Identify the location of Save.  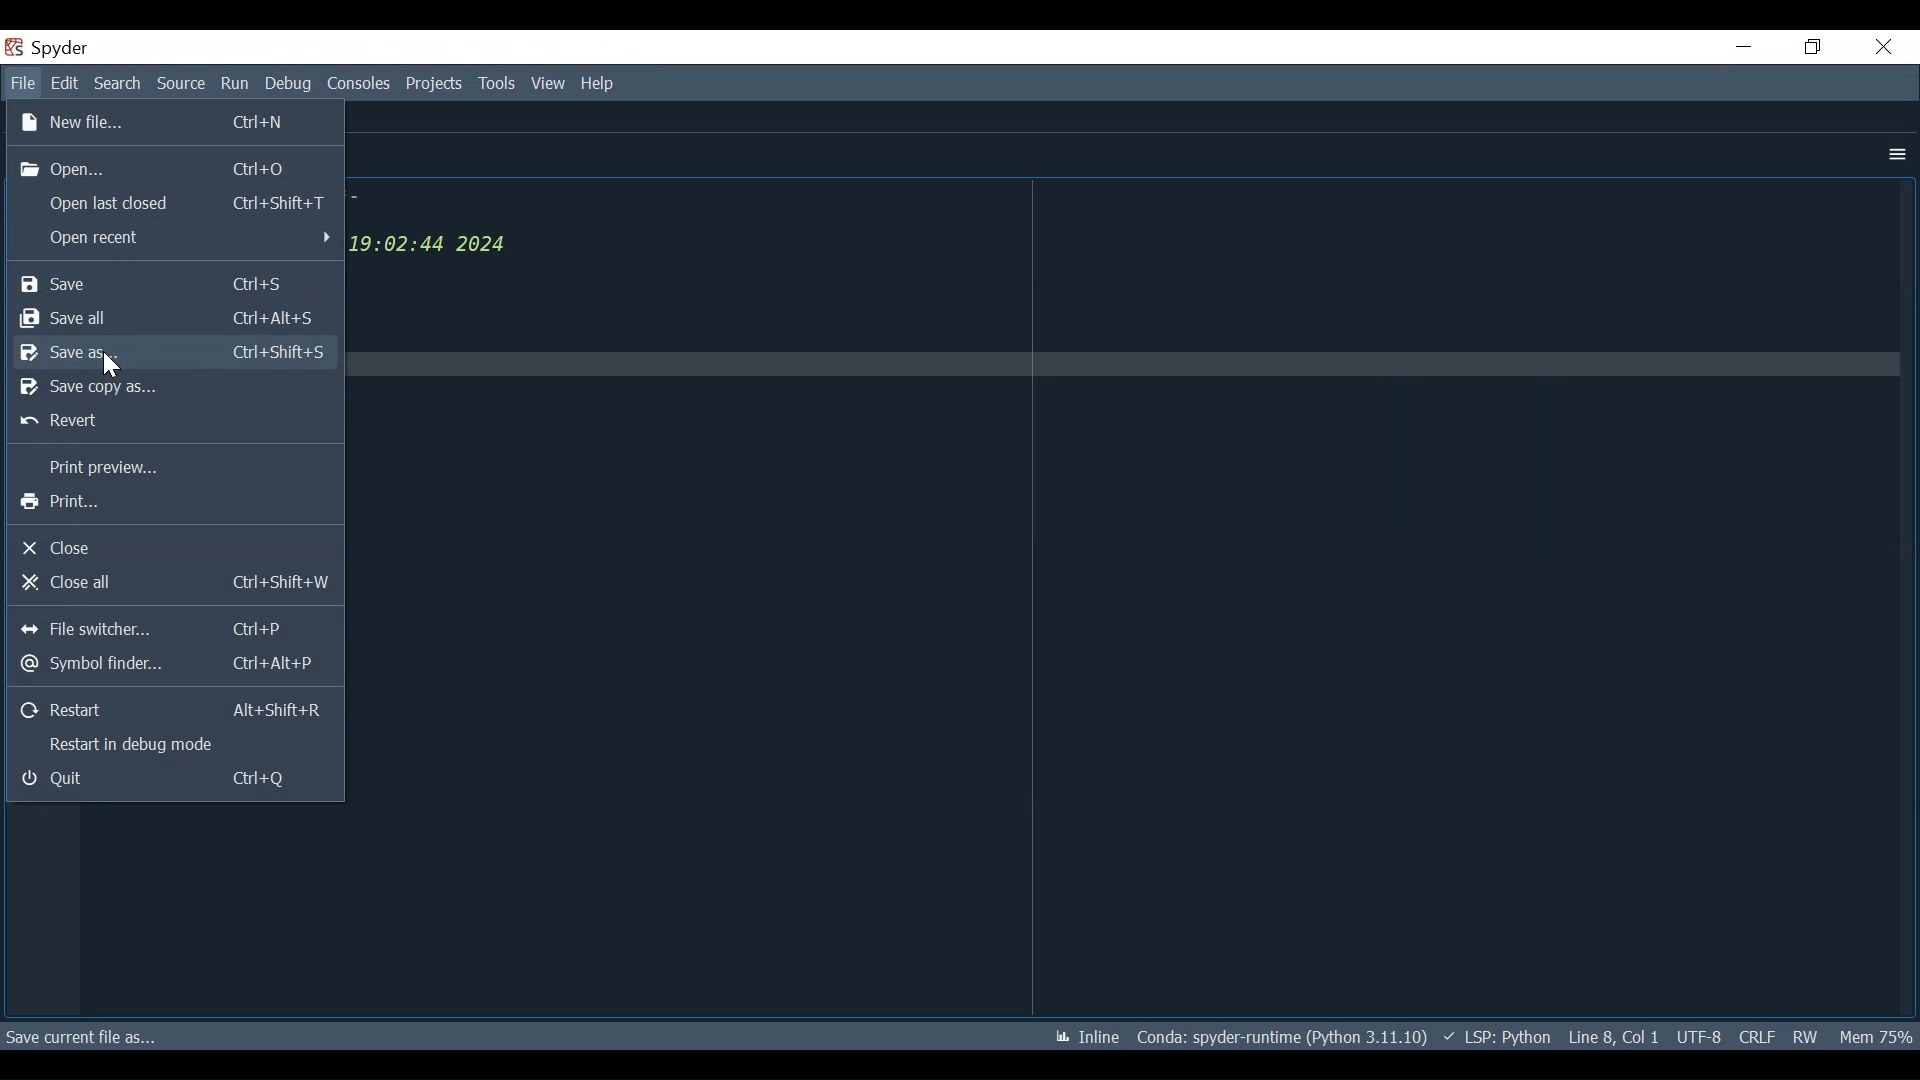
(177, 284).